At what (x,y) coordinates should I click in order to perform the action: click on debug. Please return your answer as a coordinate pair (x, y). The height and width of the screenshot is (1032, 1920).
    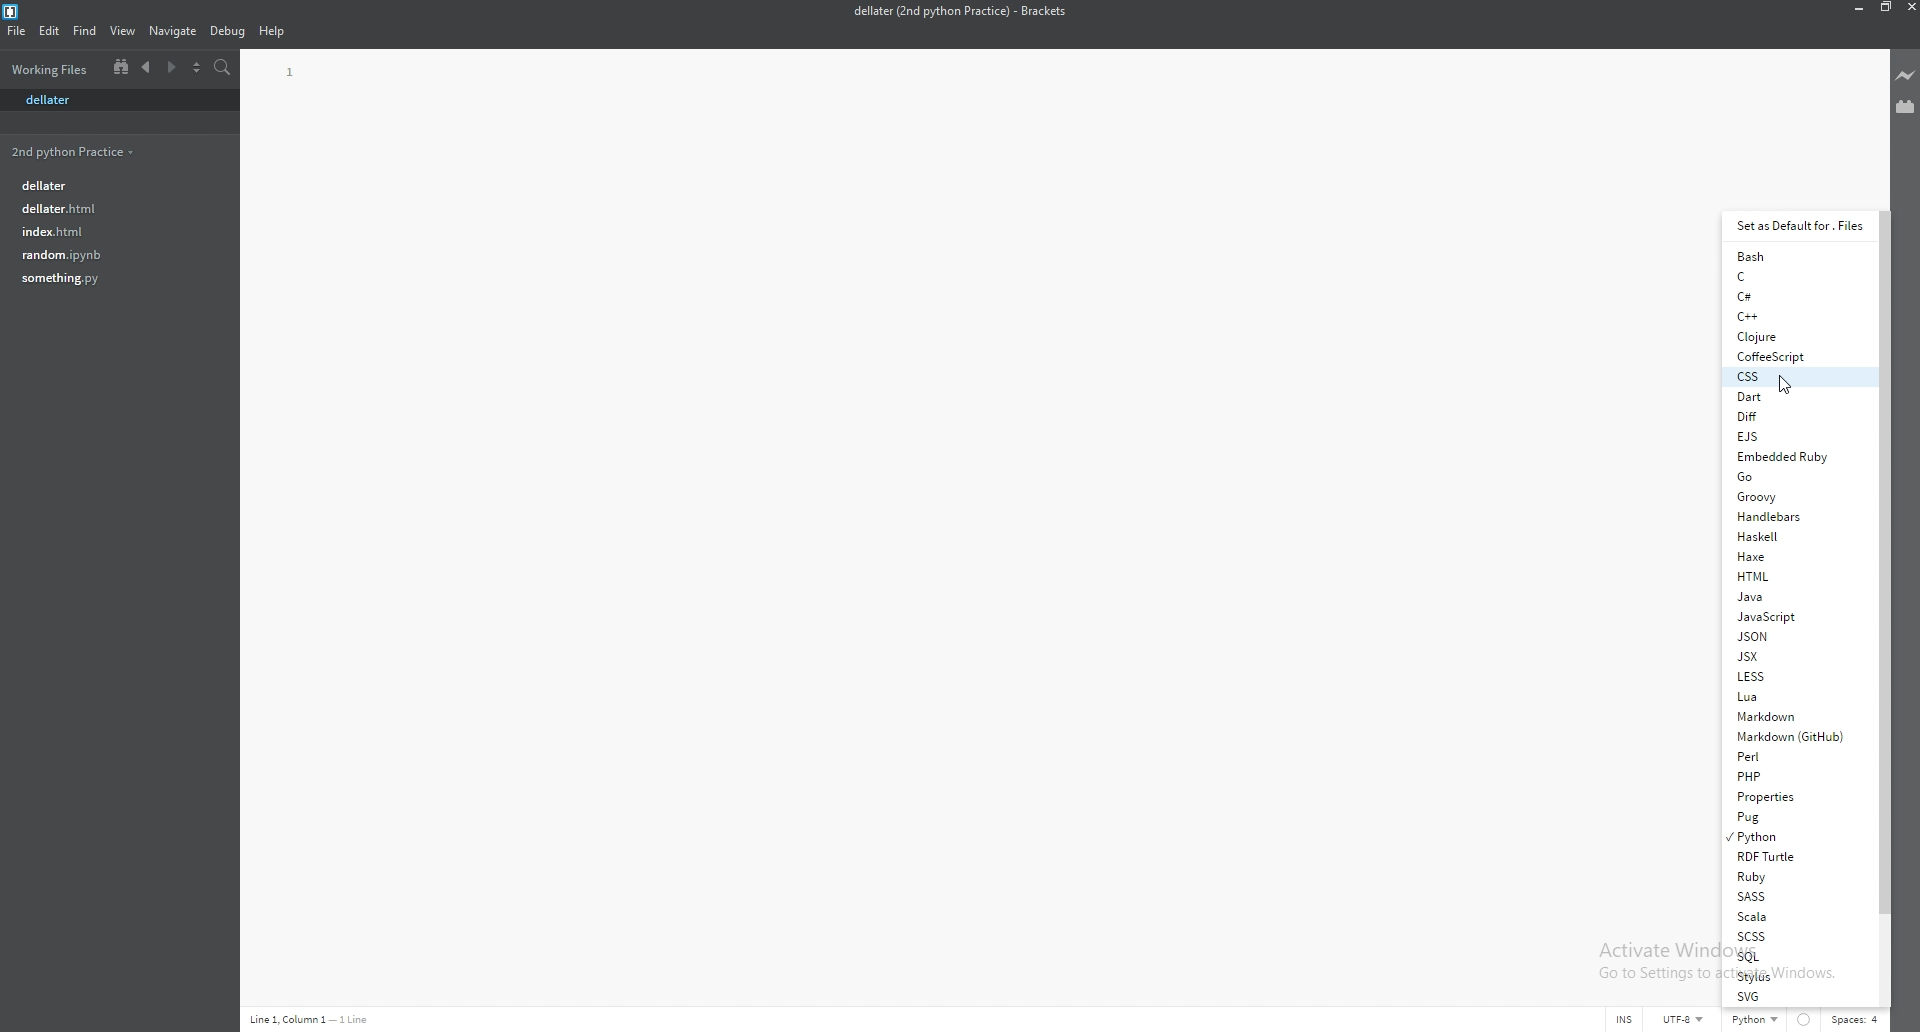
    Looking at the image, I should click on (227, 32).